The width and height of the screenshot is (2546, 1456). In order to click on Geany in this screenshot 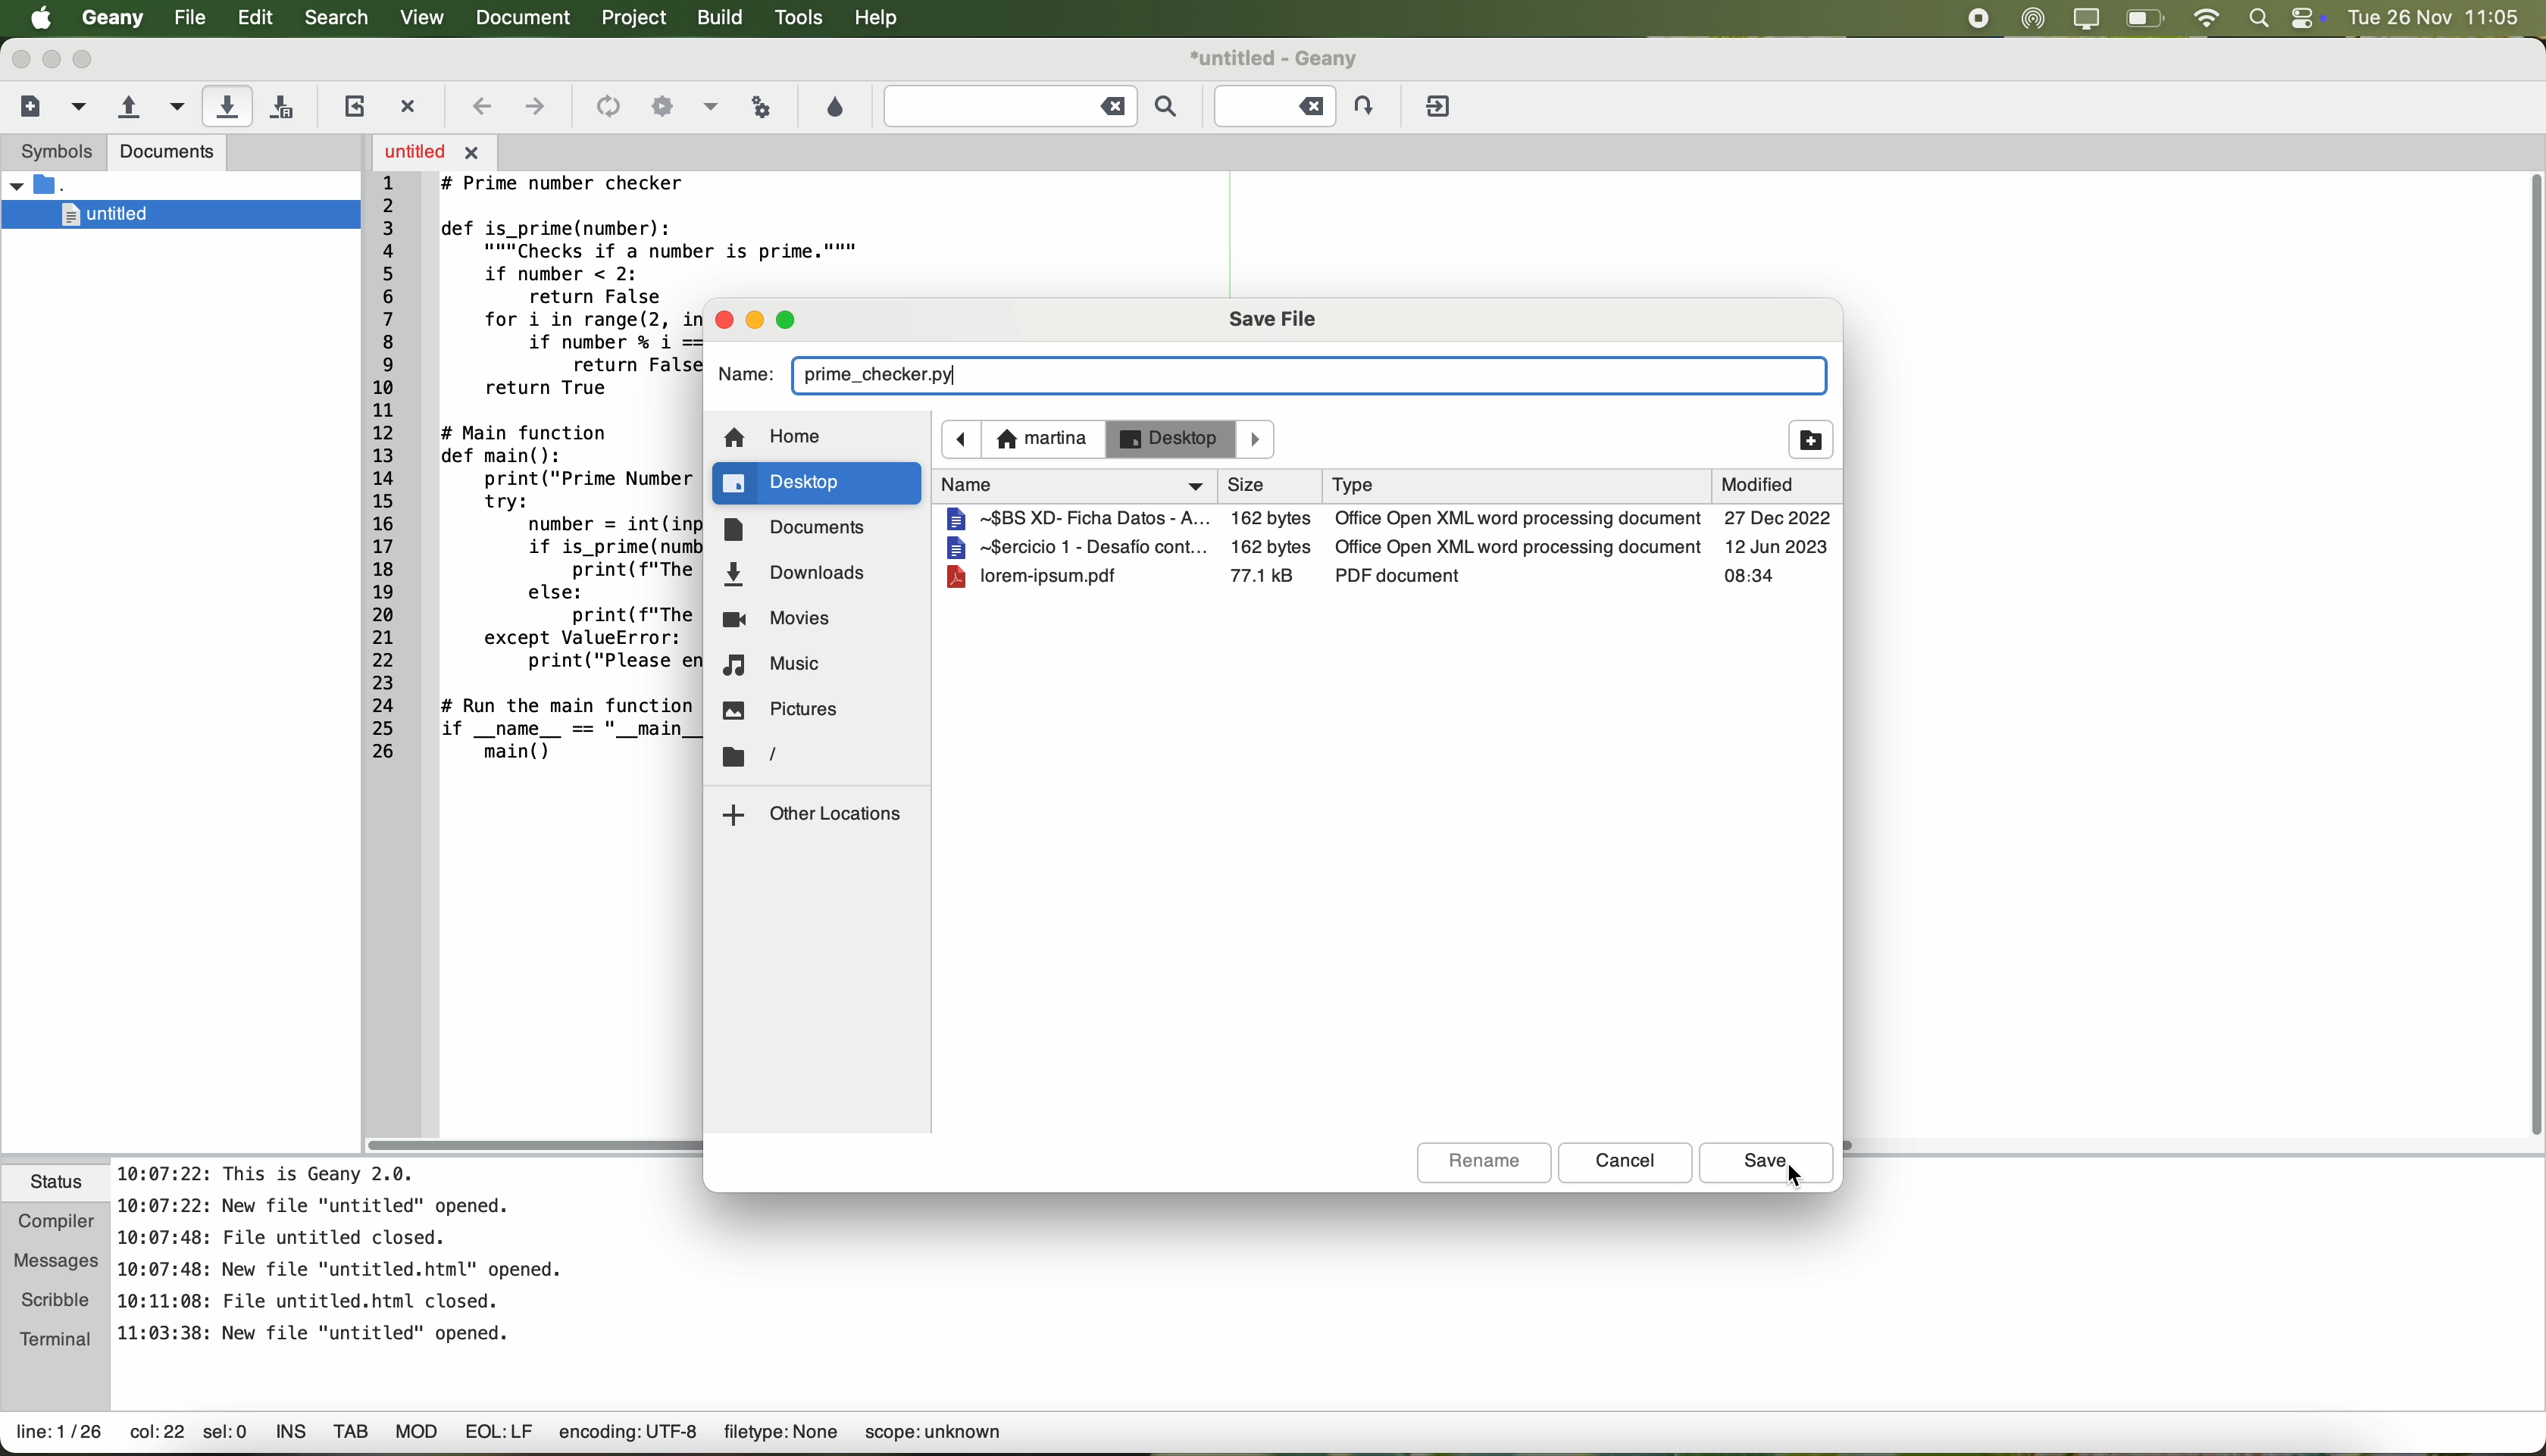, I will do `click(111, 19)`.